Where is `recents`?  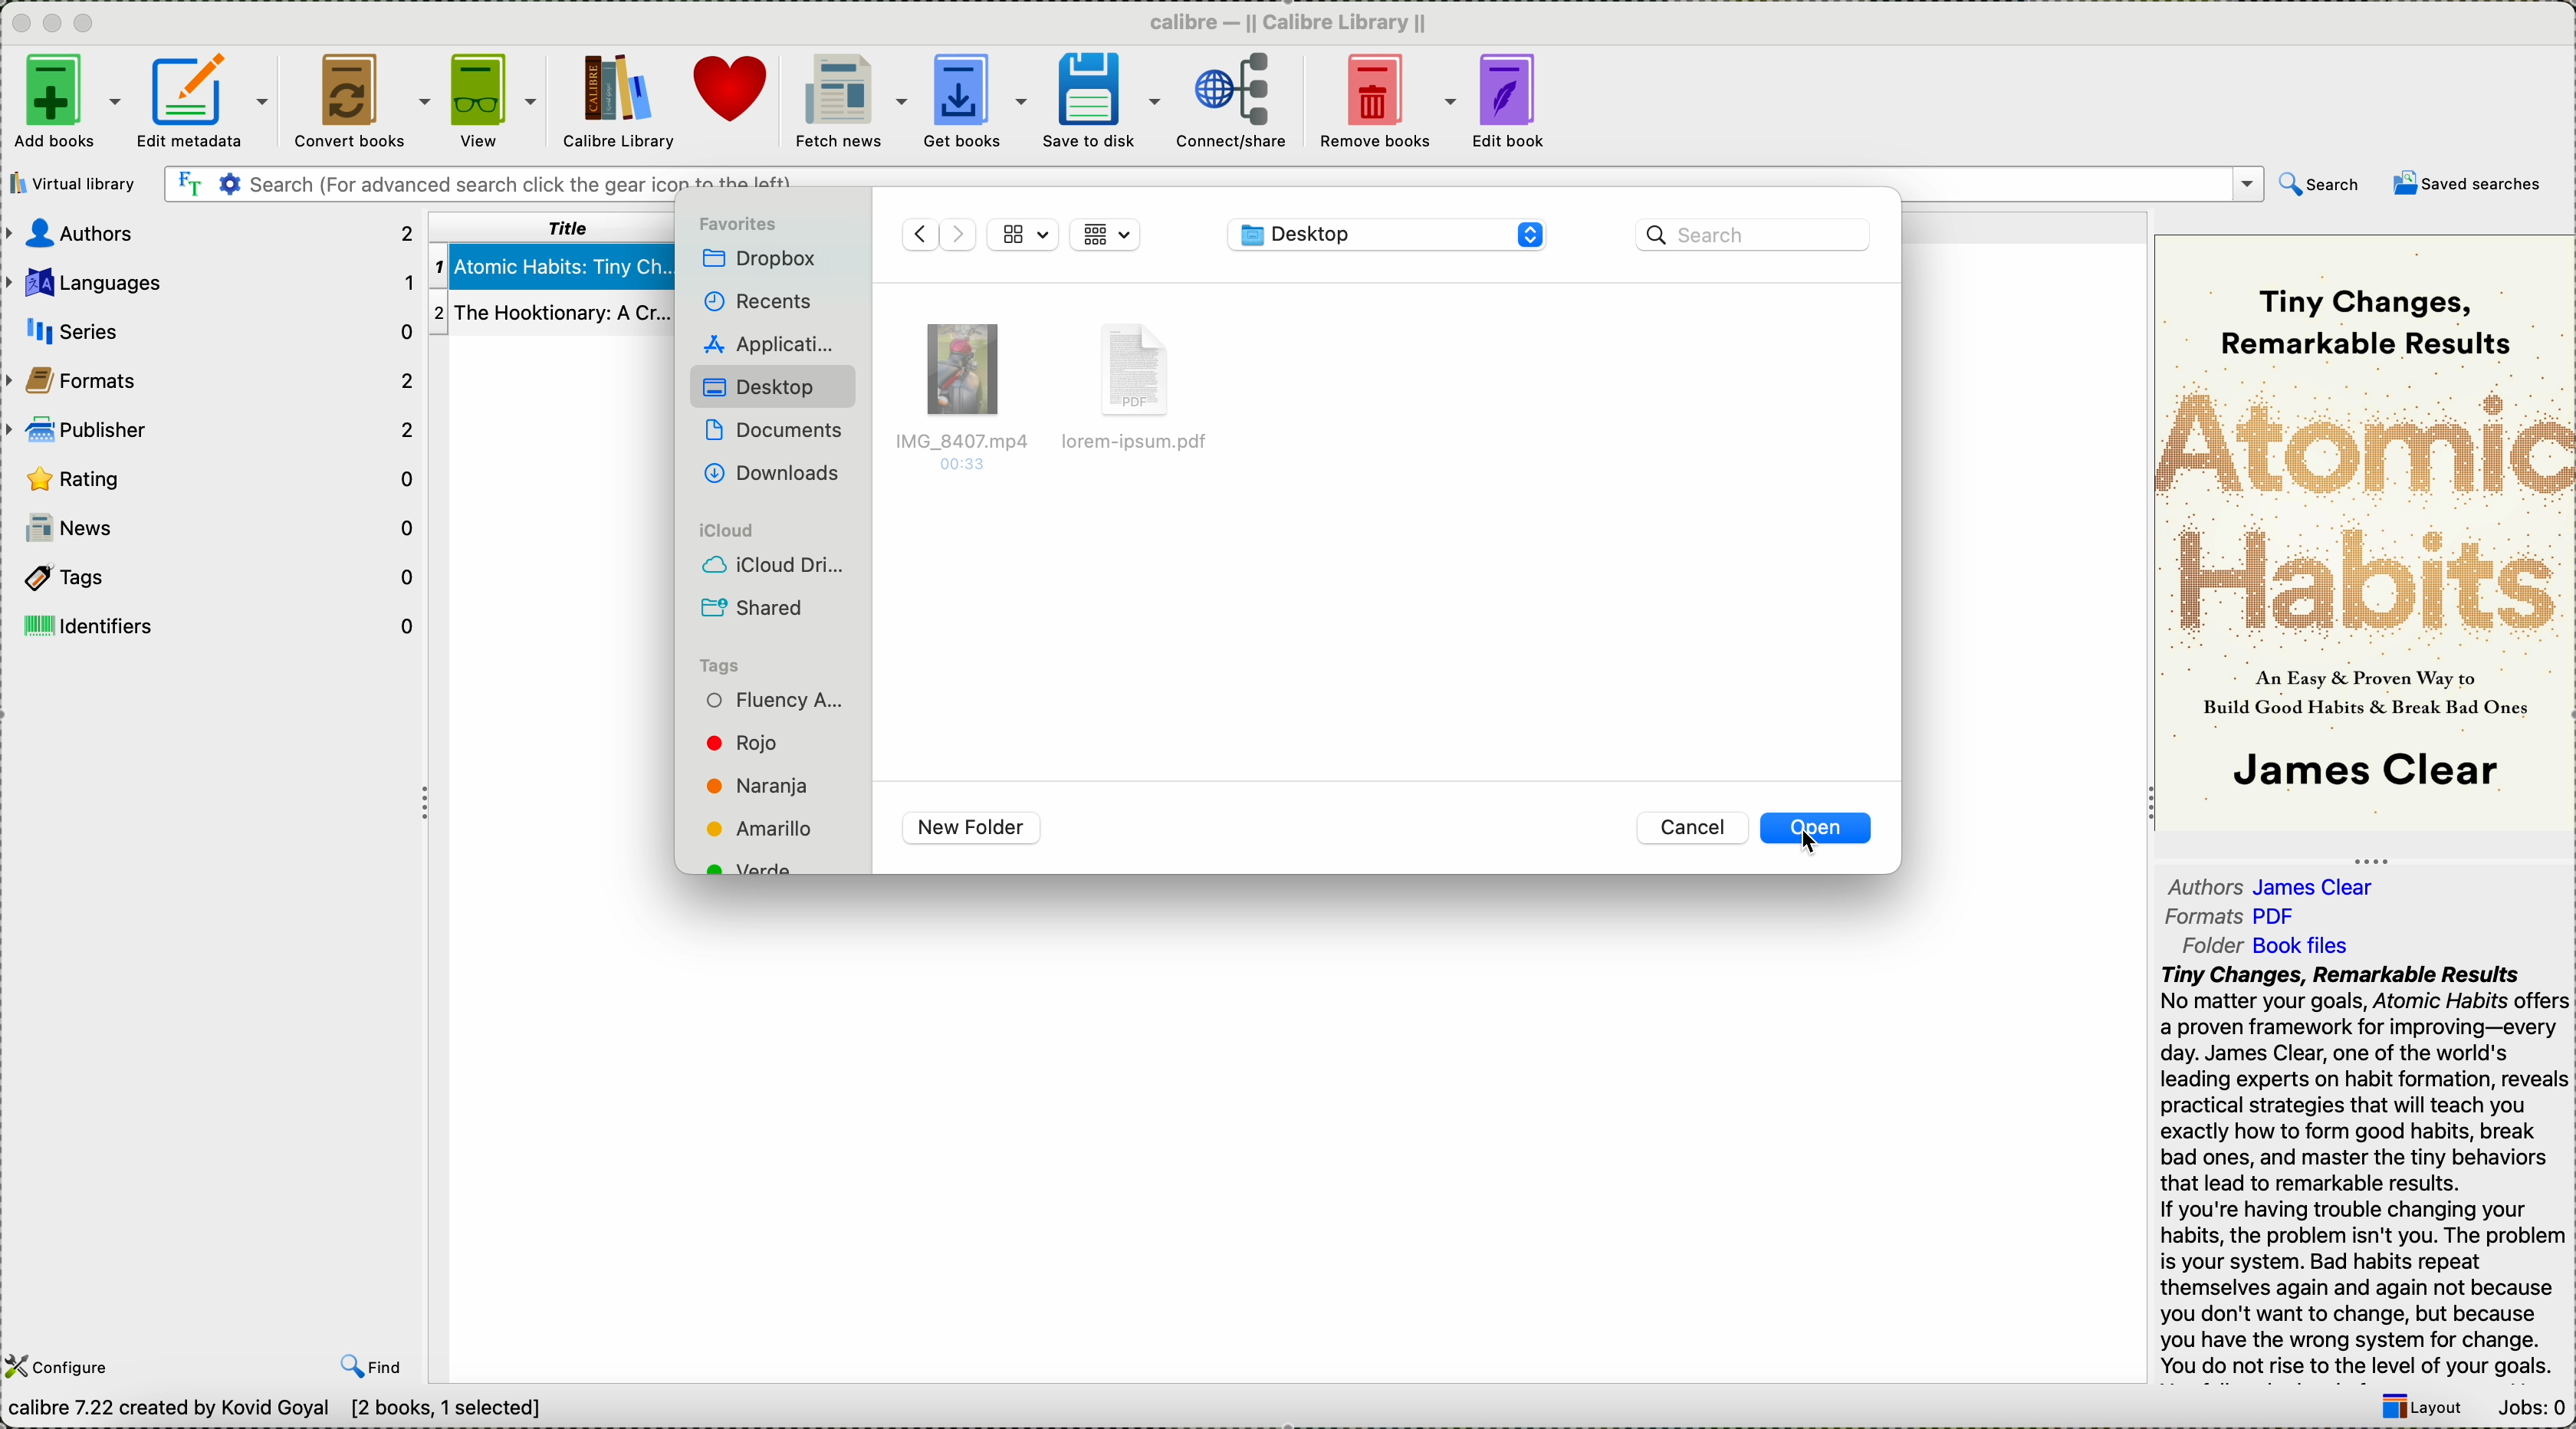
recents is located at coordinates (757, 301).